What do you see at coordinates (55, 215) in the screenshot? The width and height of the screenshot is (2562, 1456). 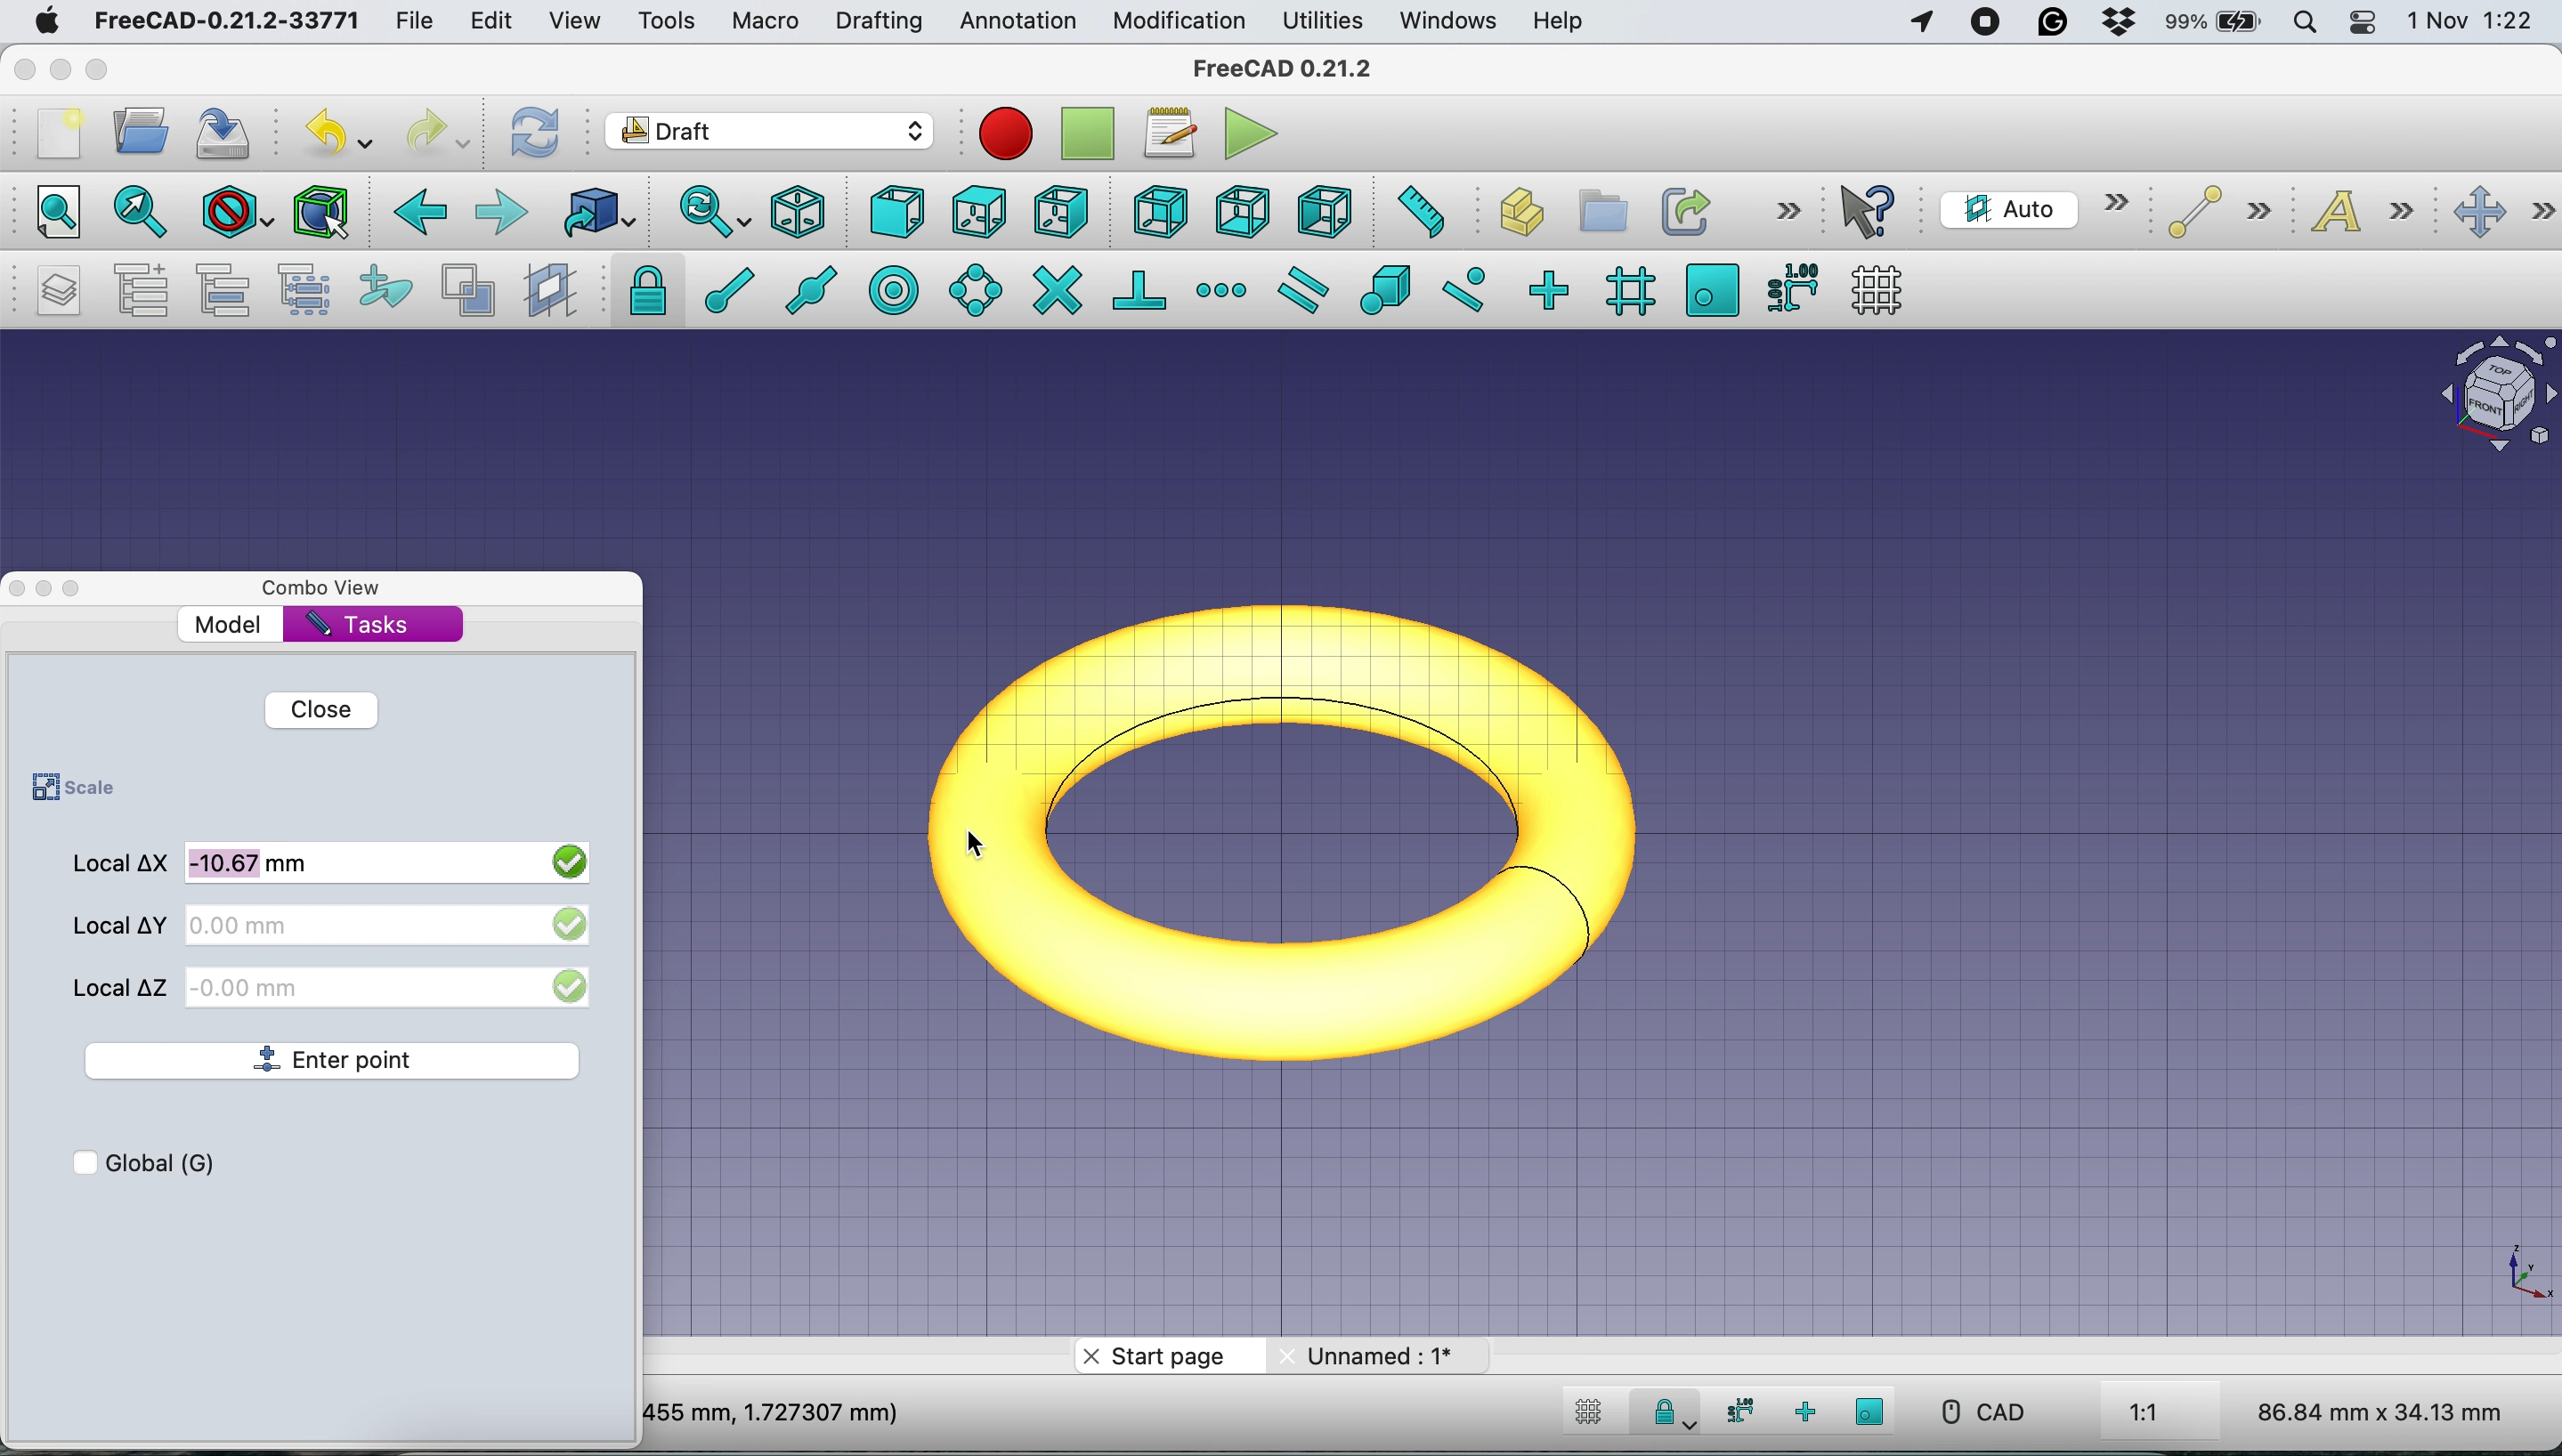 I see `fit all` at bounding box center [55, 215].